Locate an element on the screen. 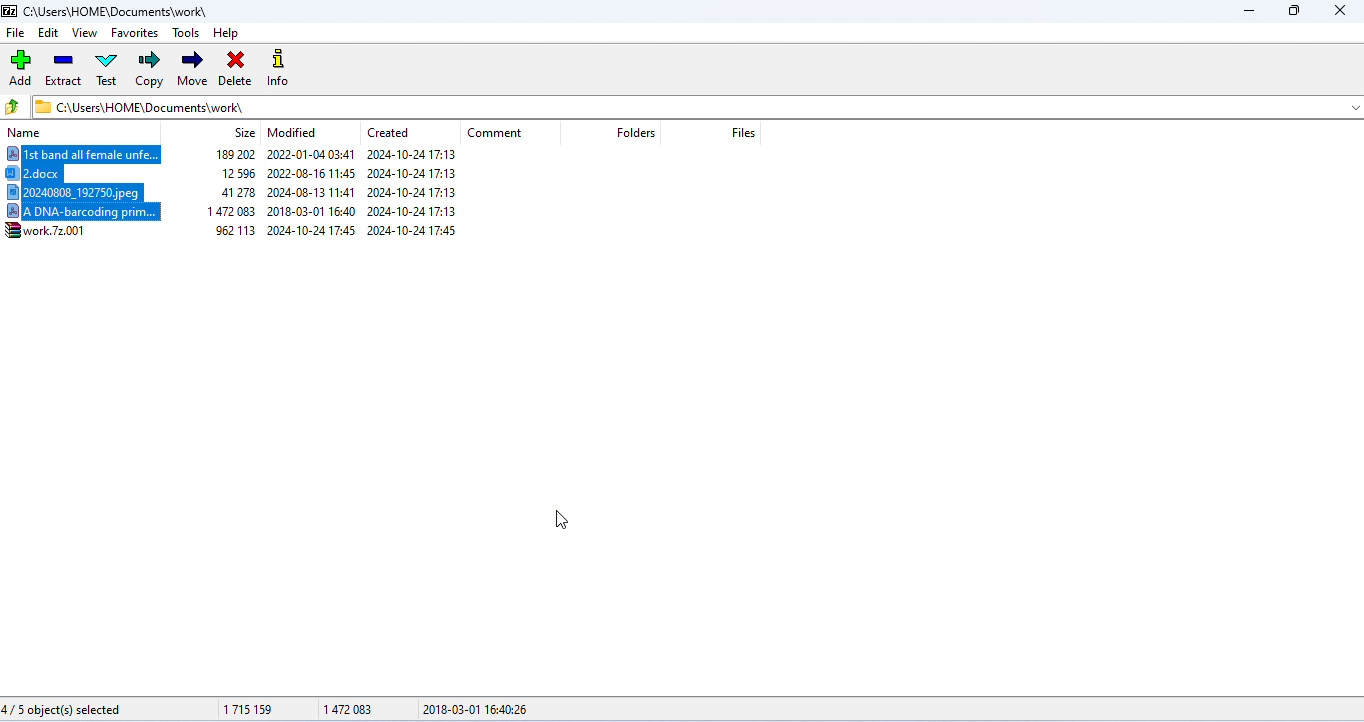 This screenshot has width=1364, height=722. 147083 is located at coordinates (346, 706).